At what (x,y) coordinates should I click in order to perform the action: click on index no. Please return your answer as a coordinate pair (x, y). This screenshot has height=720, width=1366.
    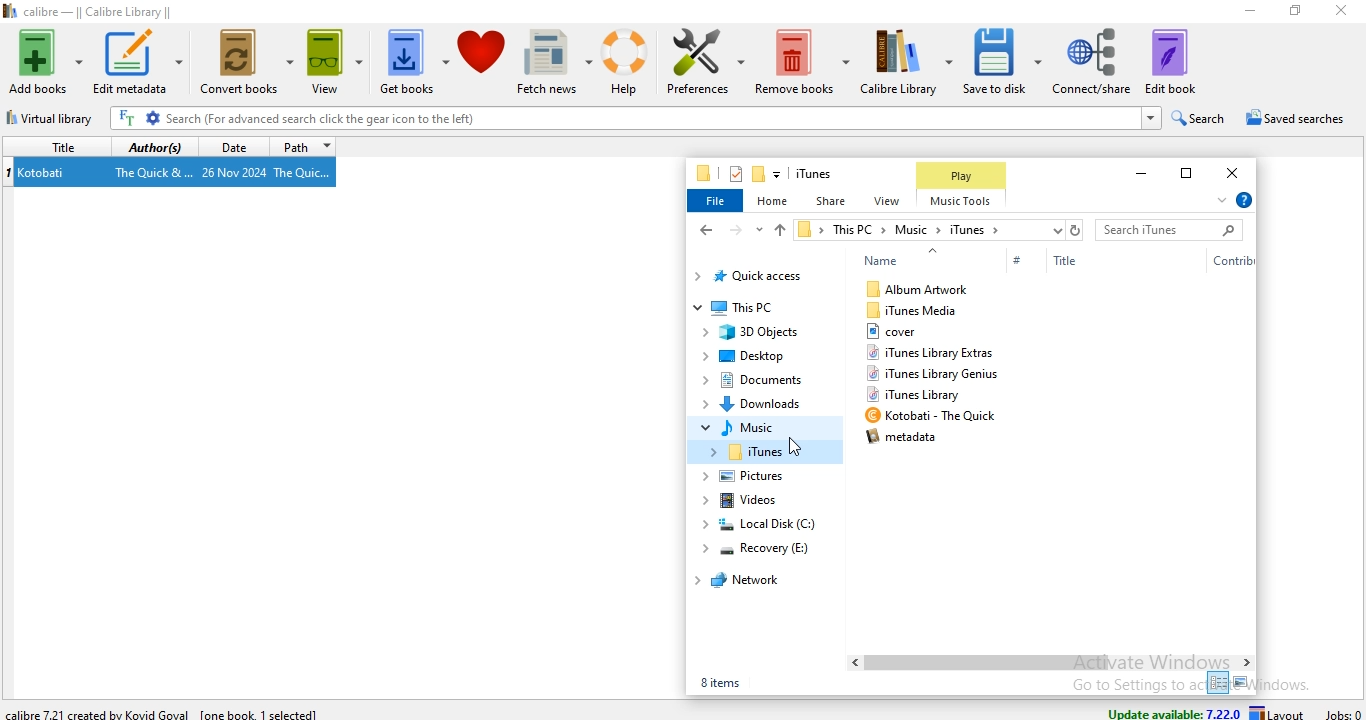
    Looking at the image, I should click on (9, 172).